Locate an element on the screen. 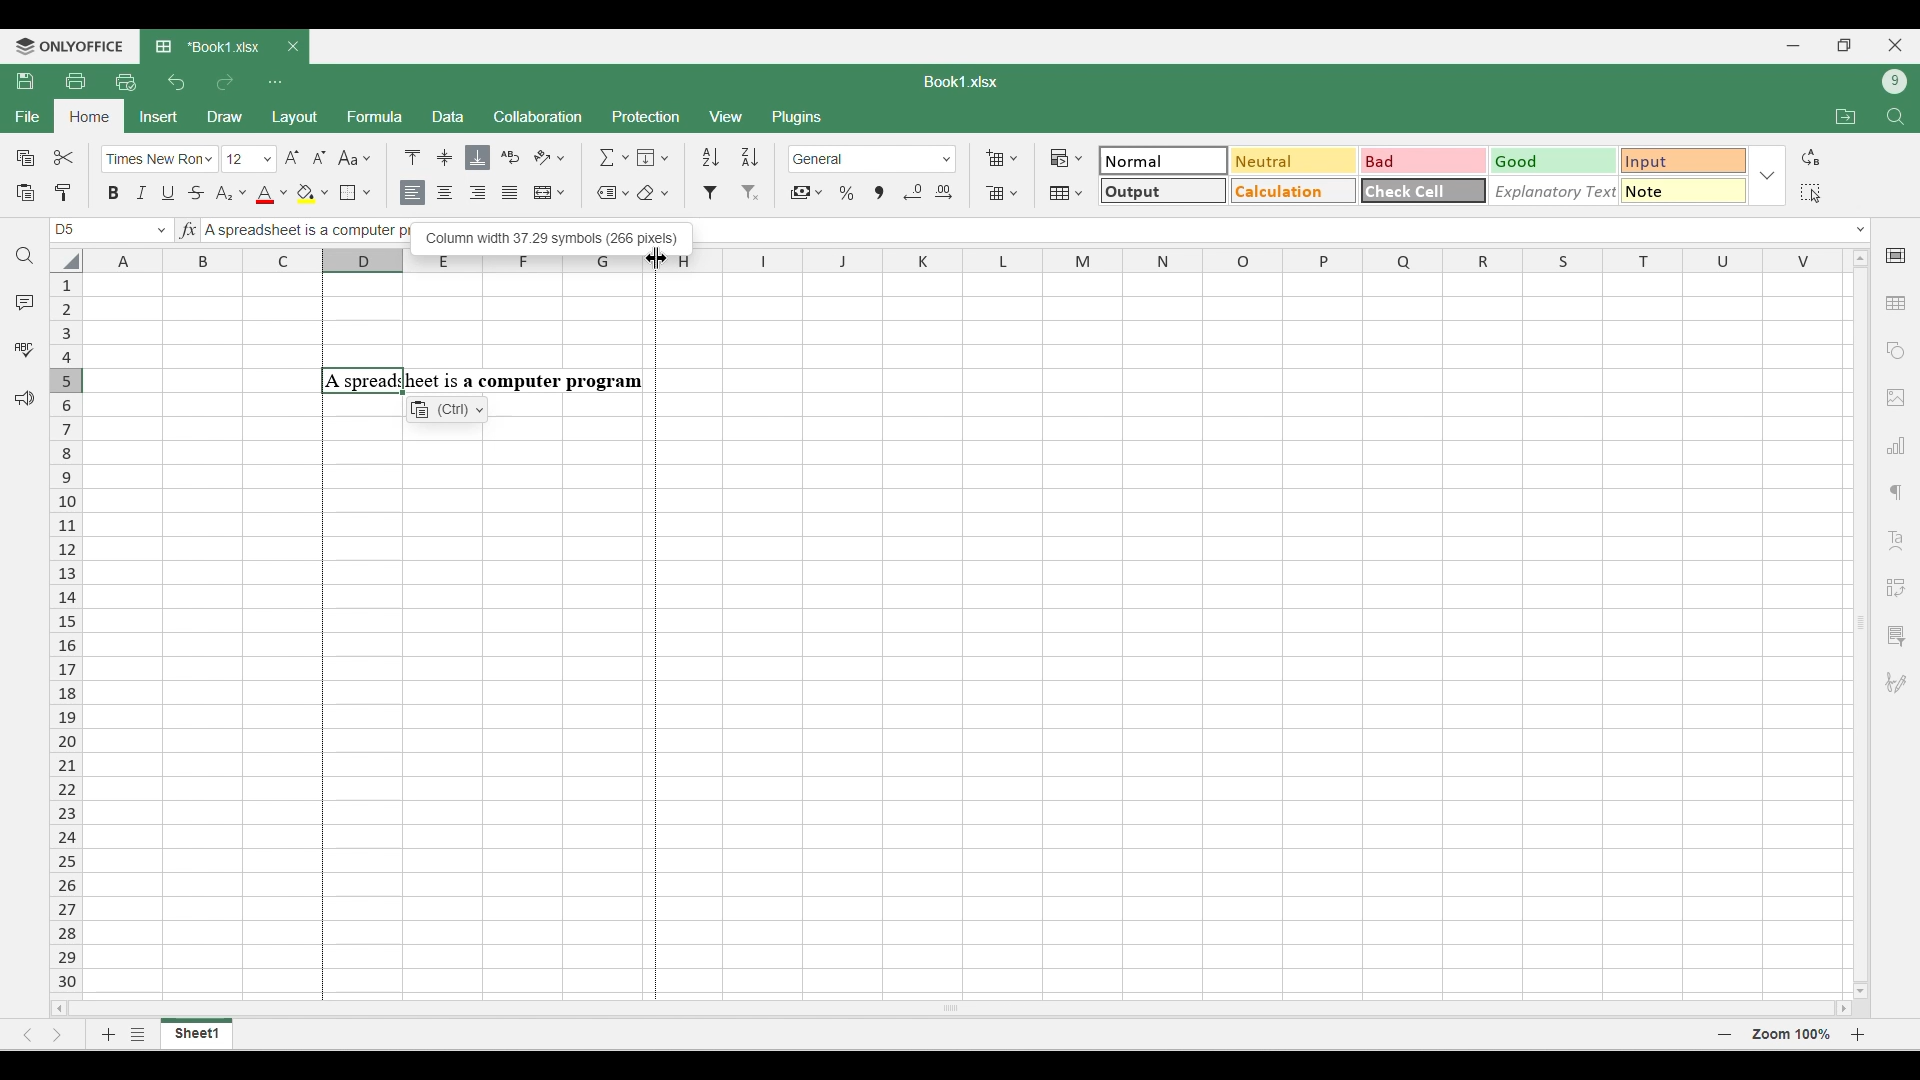  Customize quick access toolbar is located at coordinates (275, 82).